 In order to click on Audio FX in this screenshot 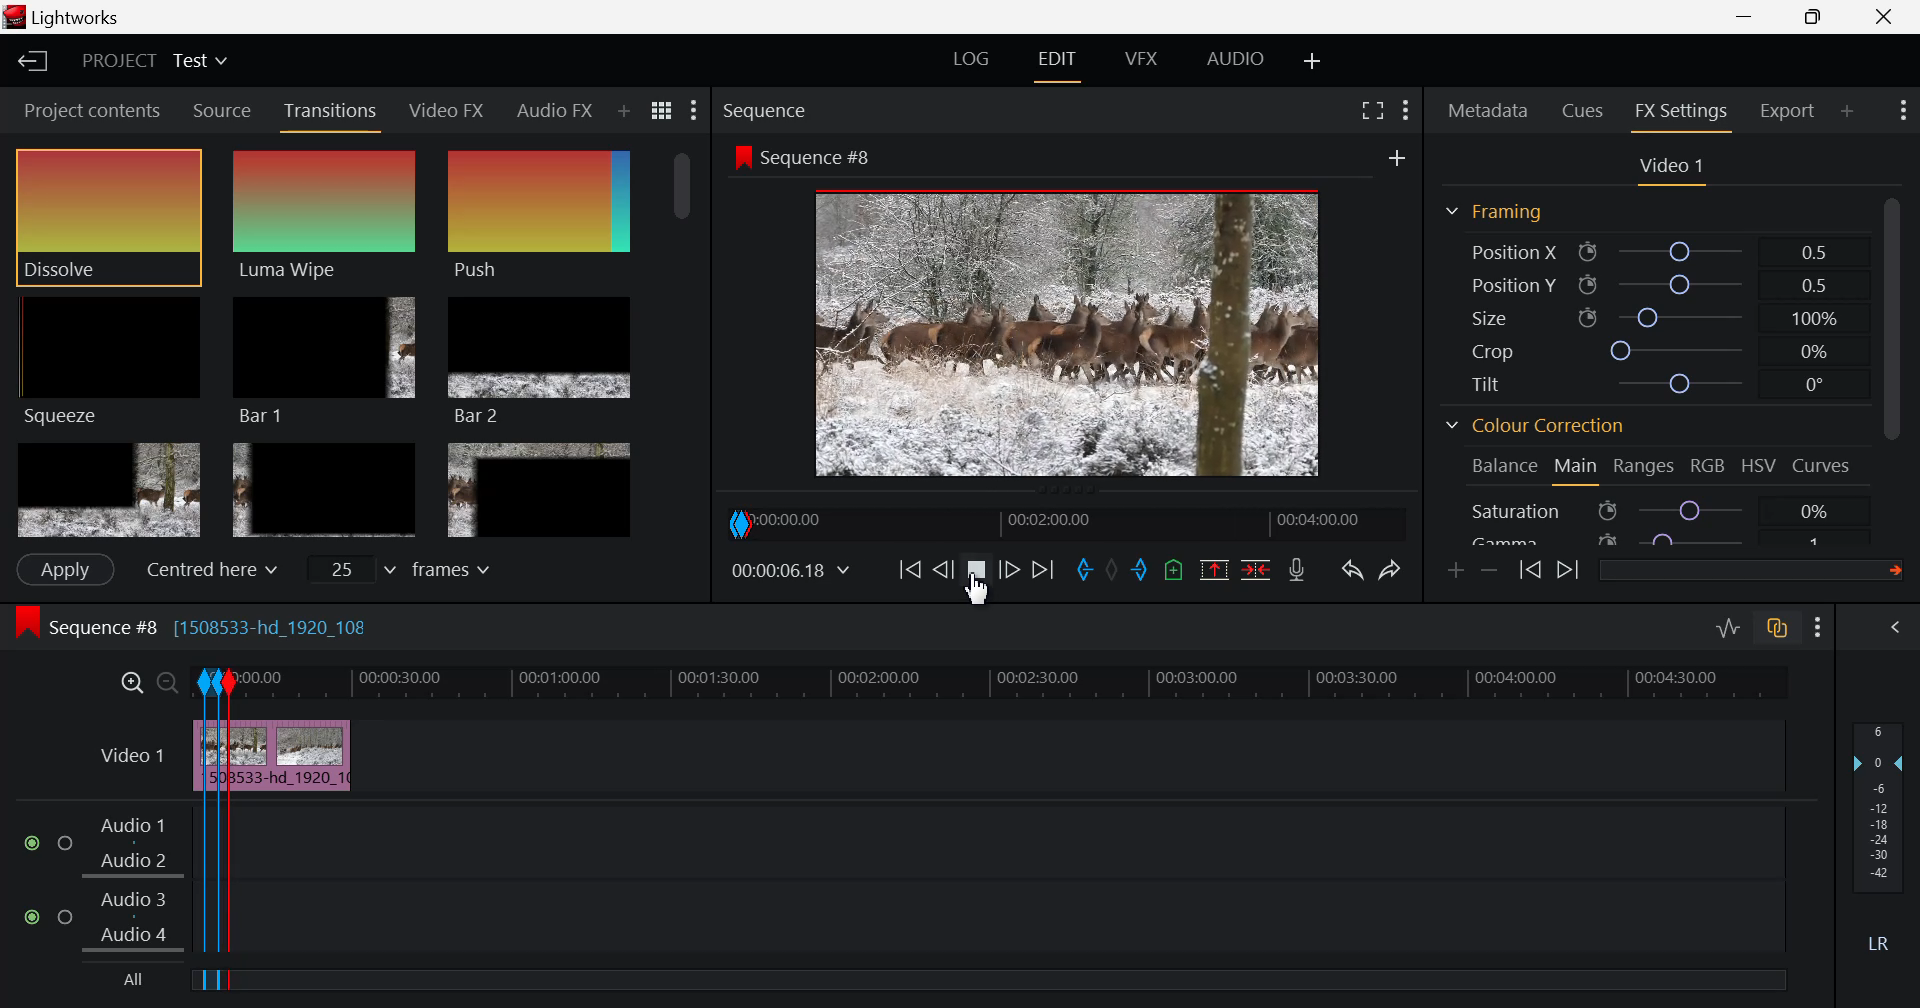, I will do `click(552, 112)`.